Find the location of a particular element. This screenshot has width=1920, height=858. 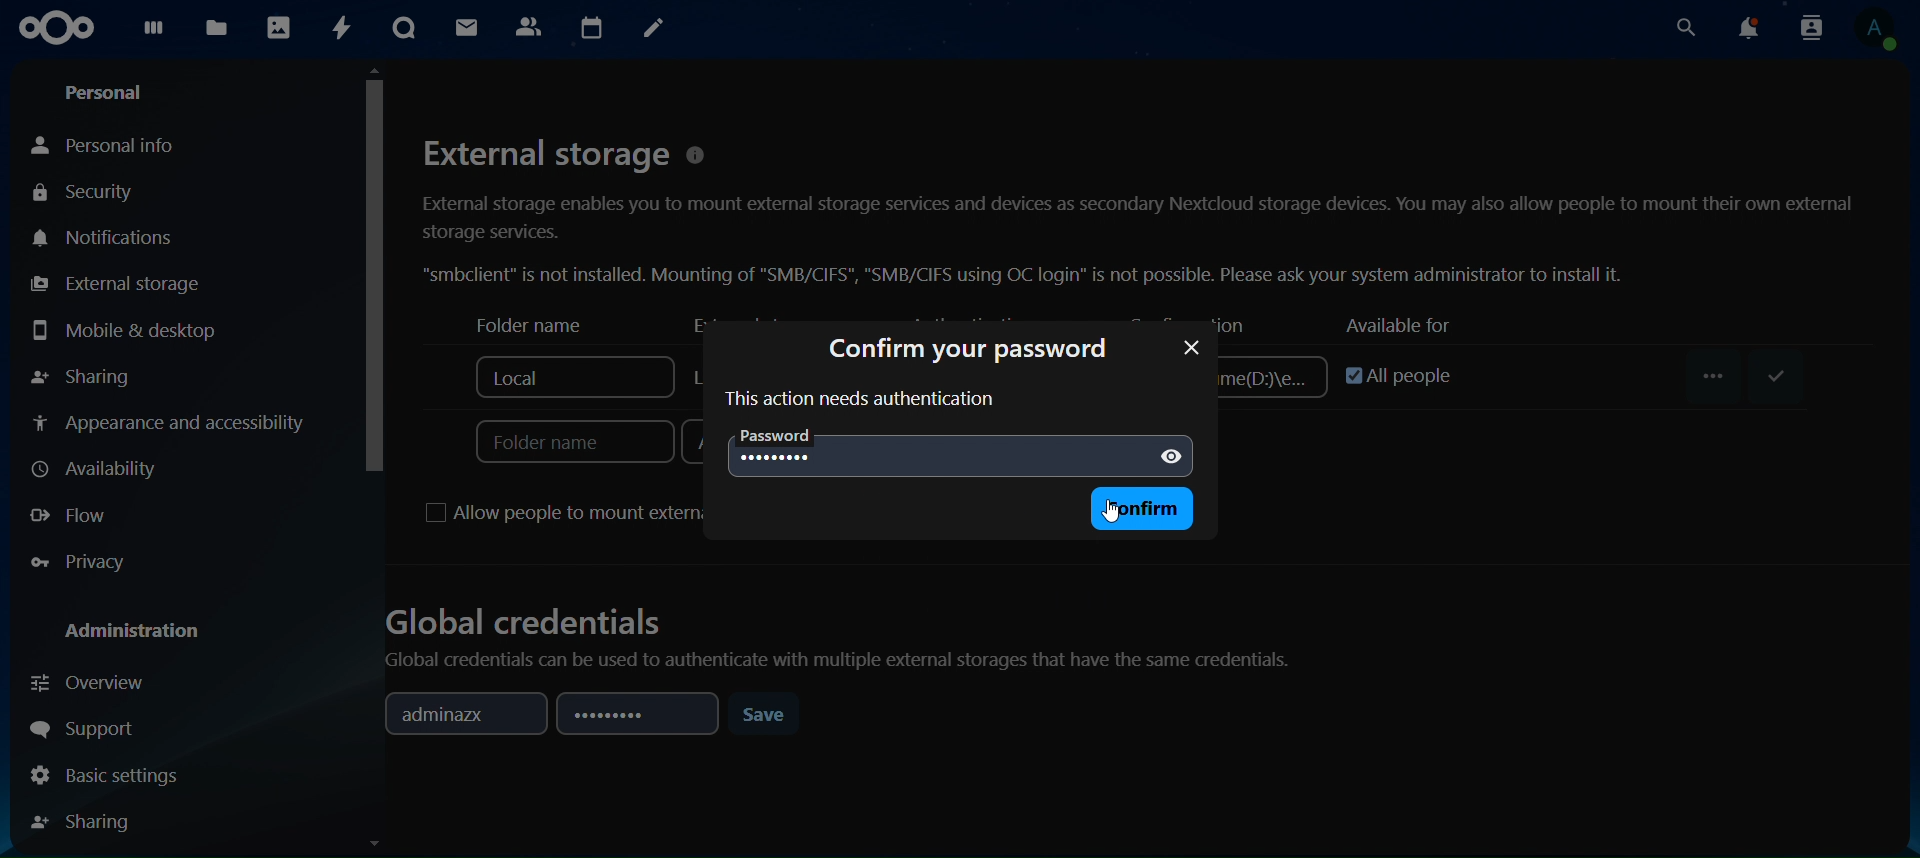

notifications is located at coordinates (103, 238).